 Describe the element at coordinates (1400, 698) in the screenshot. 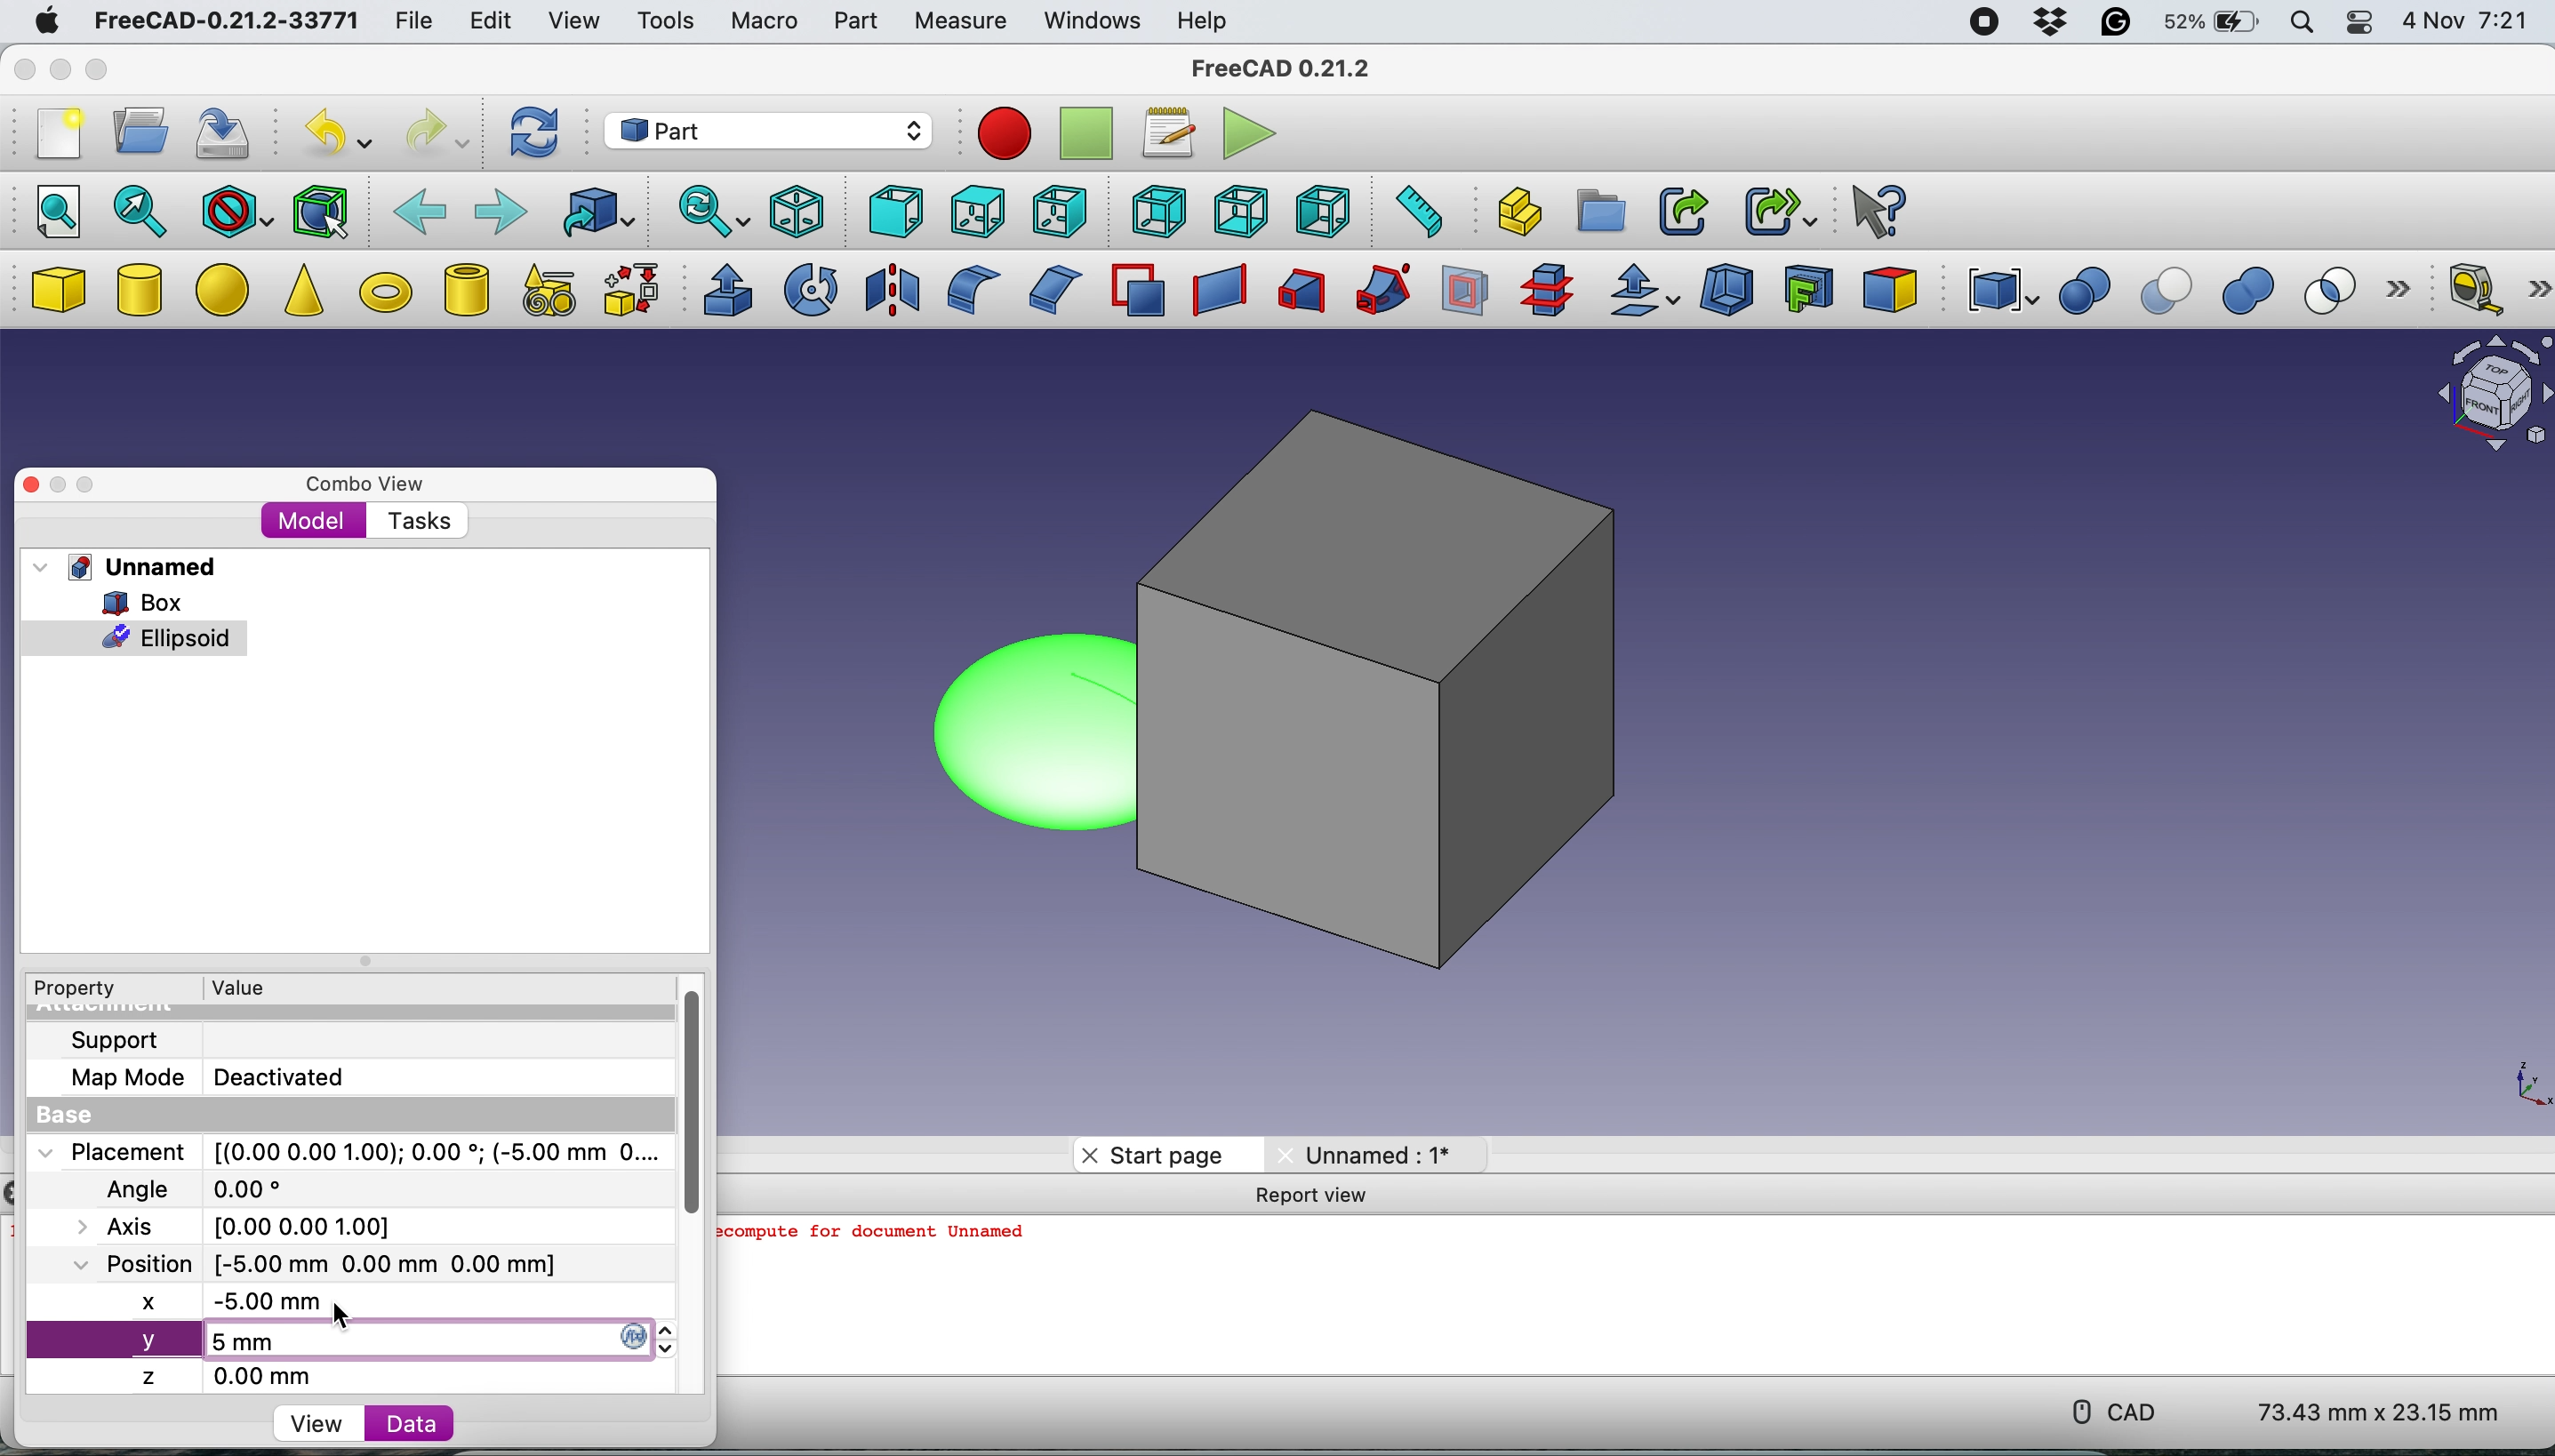

I see `box` at that location.